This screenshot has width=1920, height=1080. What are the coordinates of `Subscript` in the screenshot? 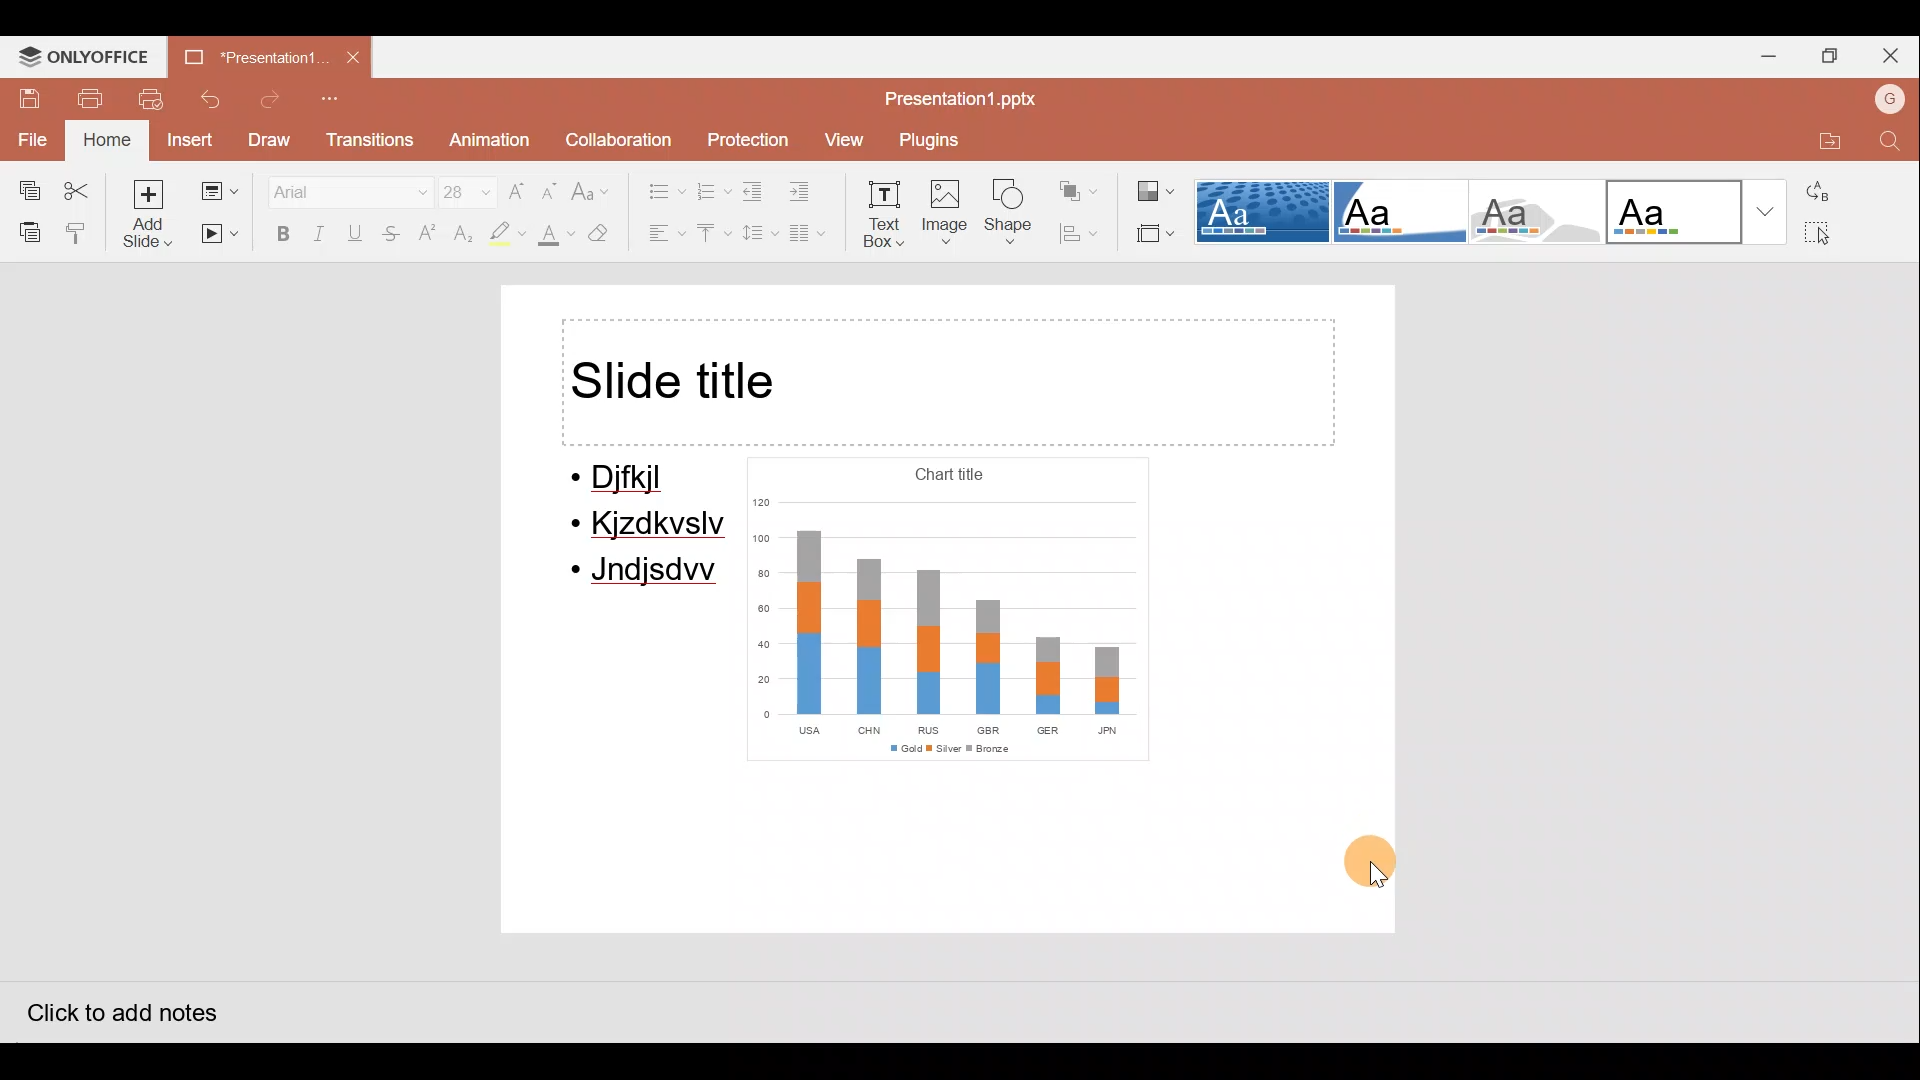 It's located at (460, 235).